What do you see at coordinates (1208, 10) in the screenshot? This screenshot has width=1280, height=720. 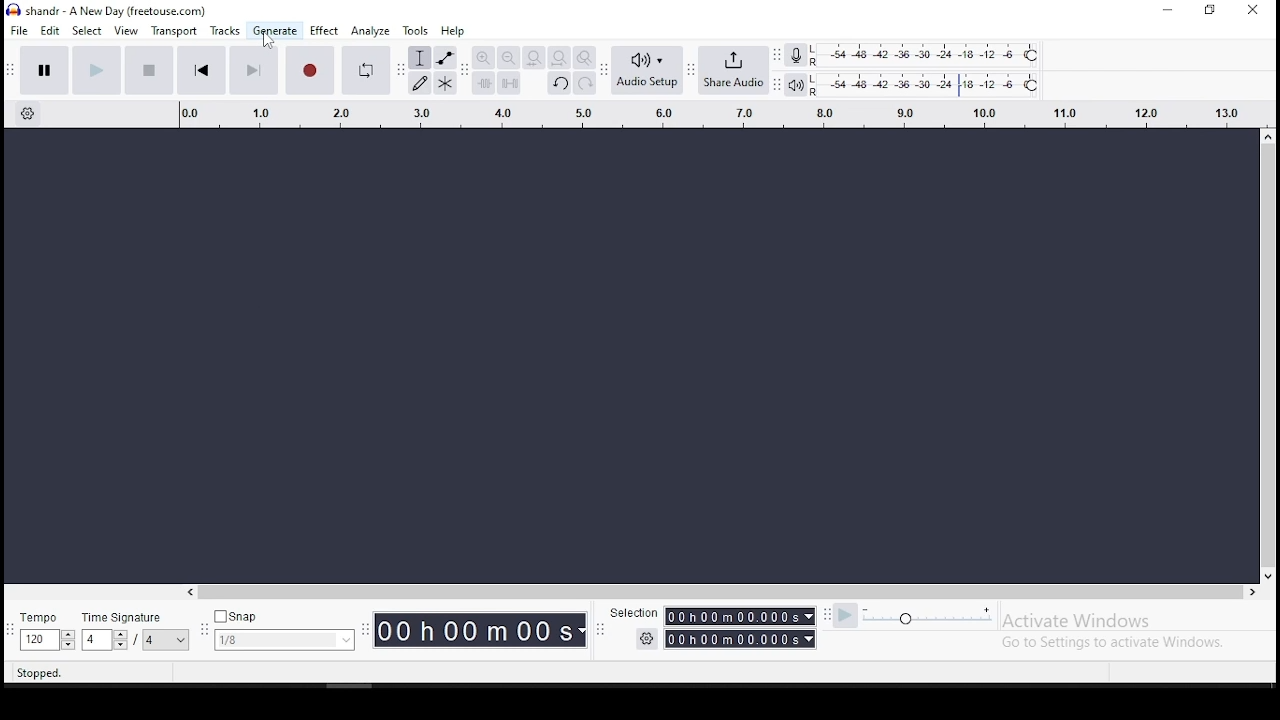 I see `restore` at bounding box center [1208, 10].